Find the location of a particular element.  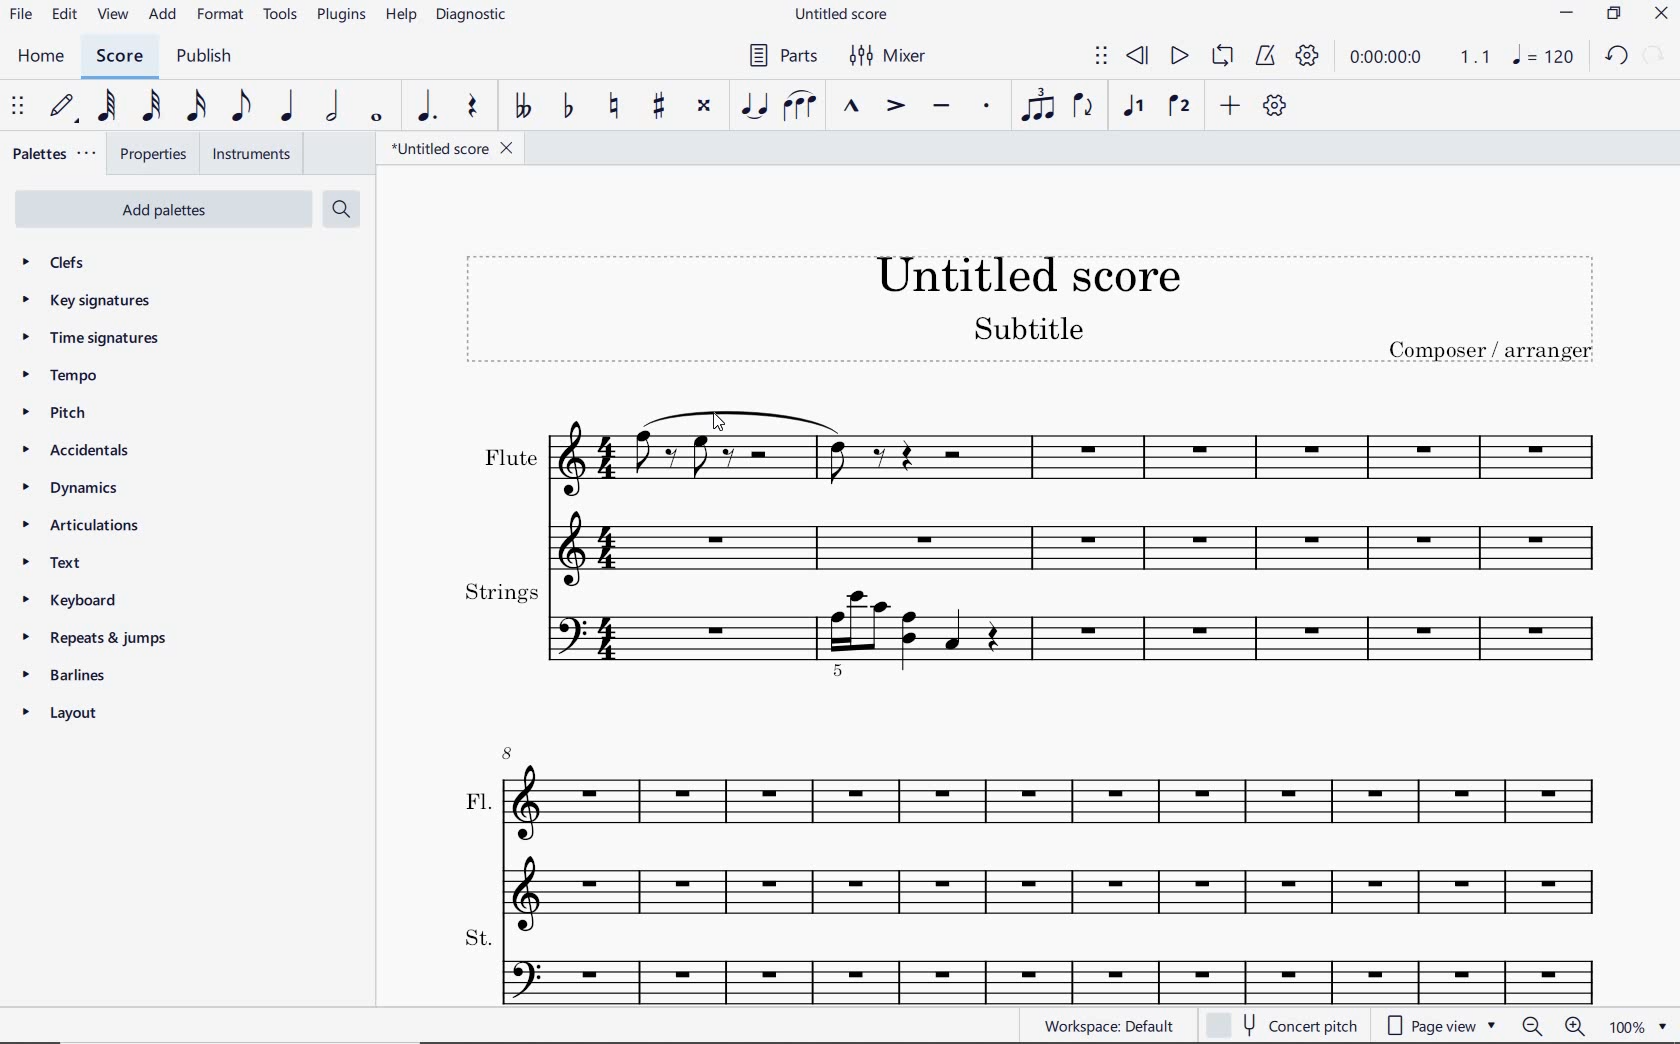

articulations is located at coordinates (82, 526).